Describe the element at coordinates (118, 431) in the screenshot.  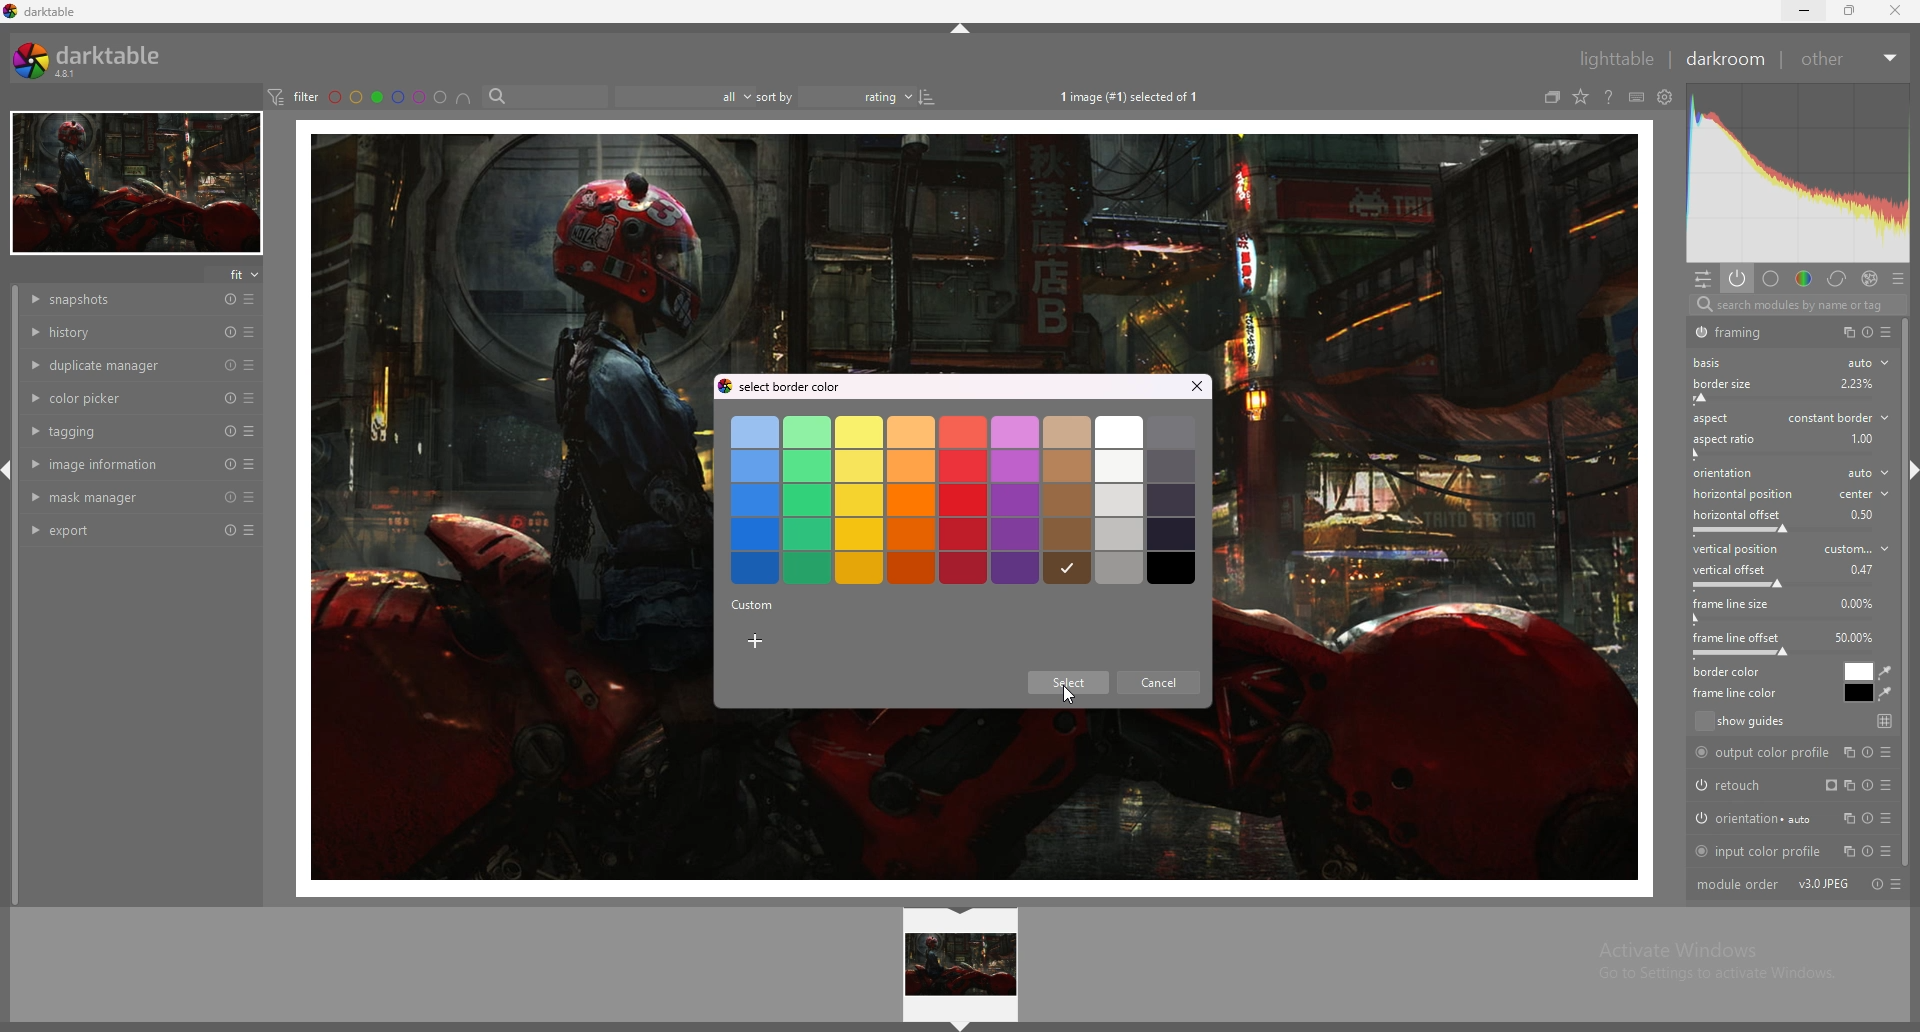
I see `tagging` at that location.